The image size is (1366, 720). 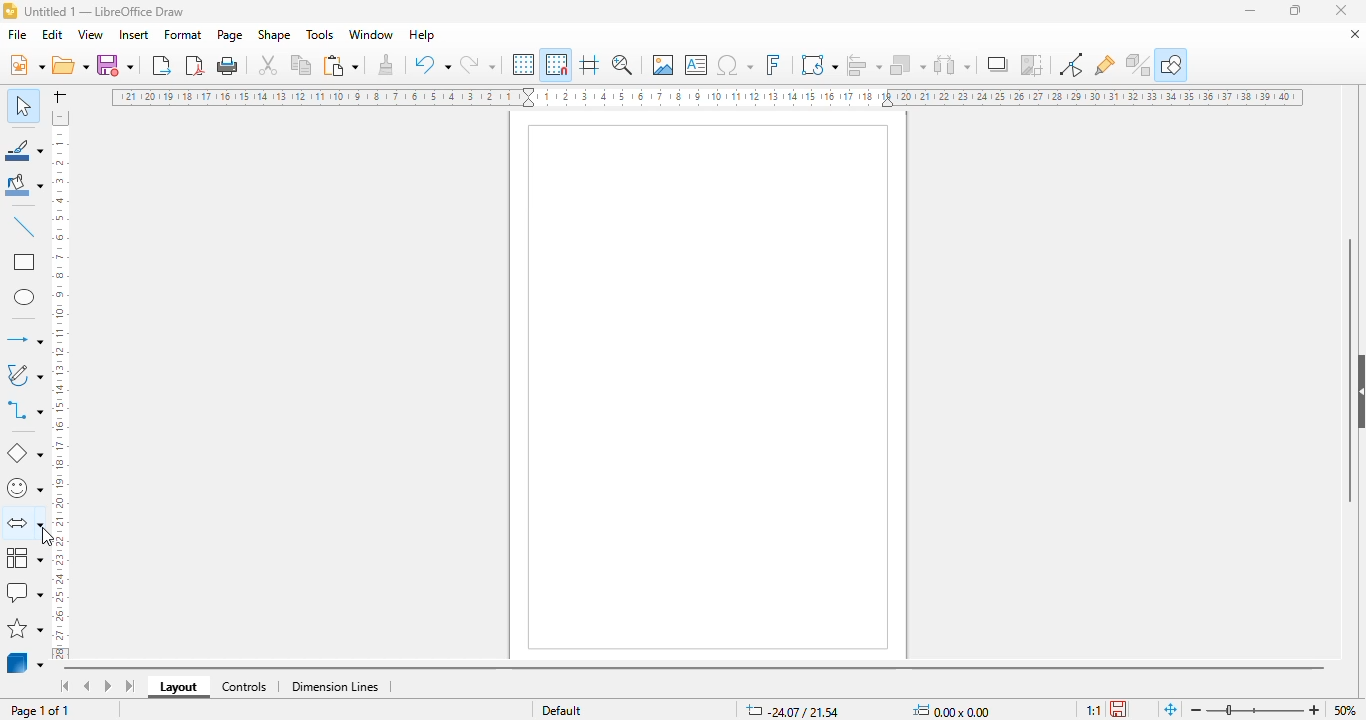 What do you see at coordinates (319, 34) in the screenshot?
I see `tools` at bounding box center [319, 34].